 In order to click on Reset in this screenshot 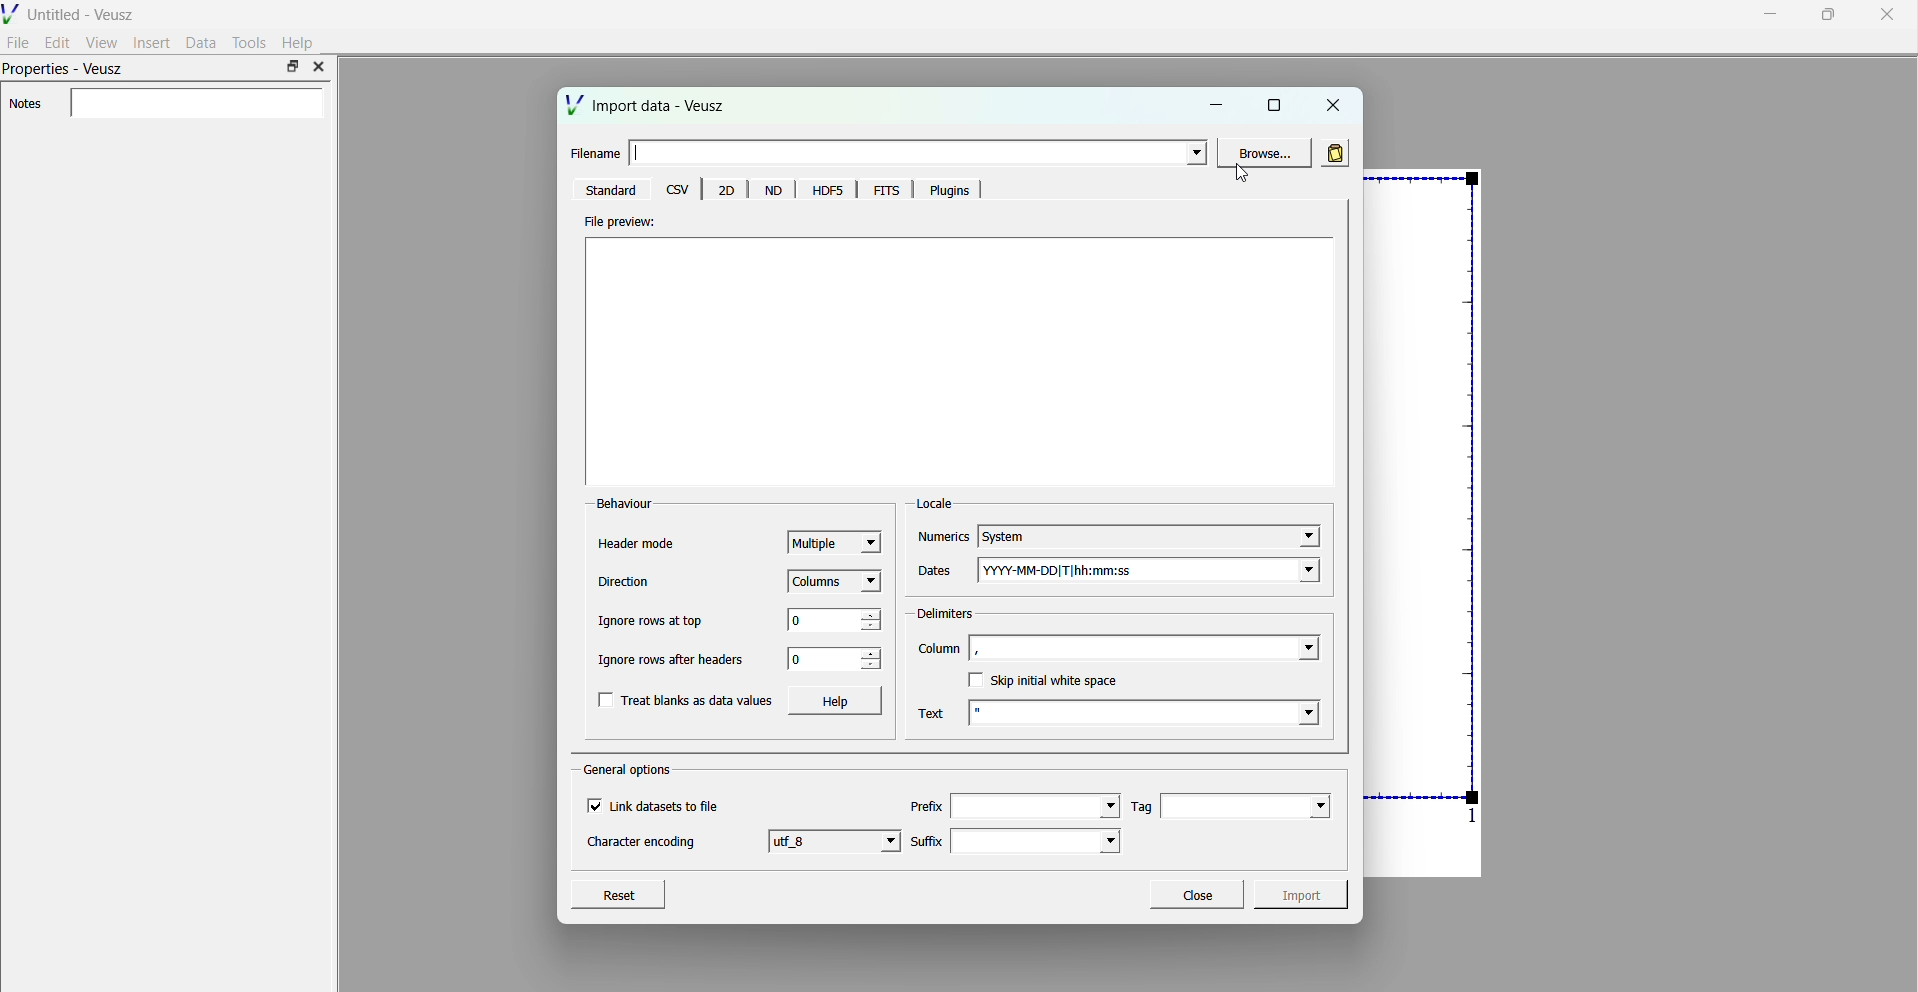, I will do `click(618, 892)`.